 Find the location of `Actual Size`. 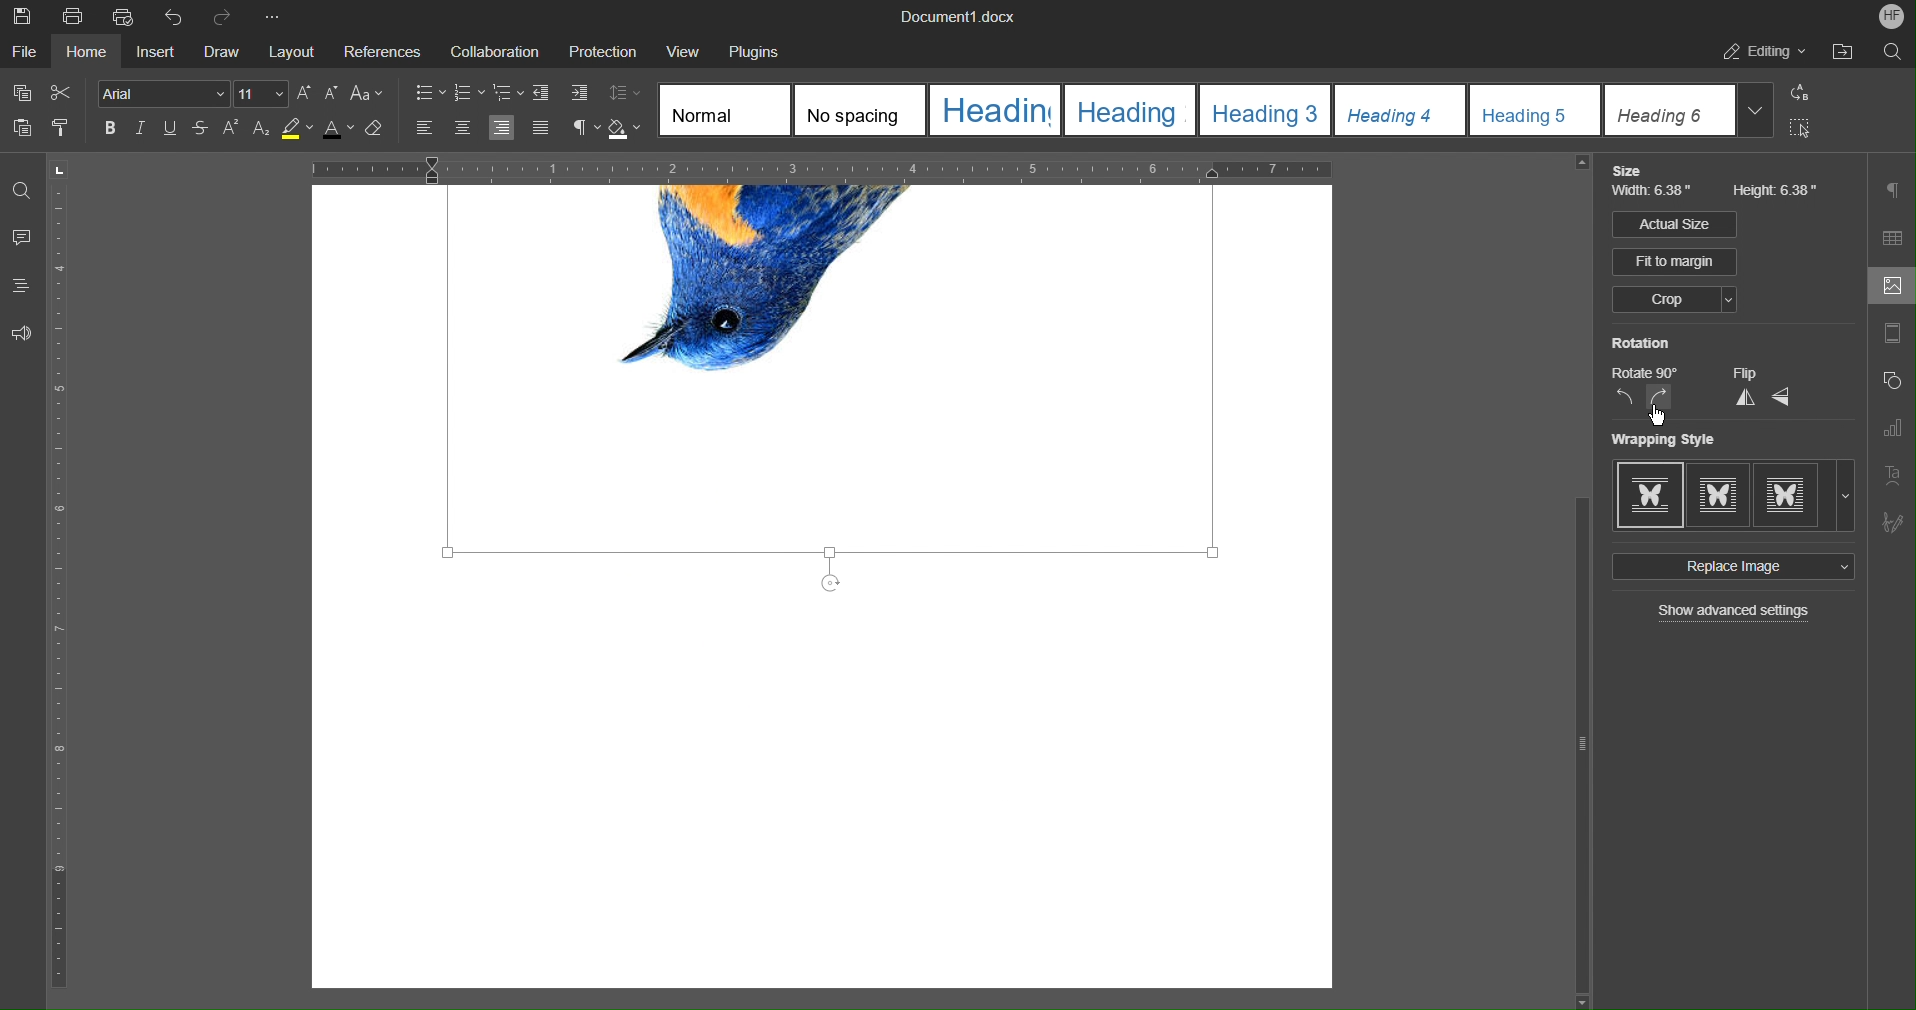

Actual Size is located at coordinates (1673, 225).